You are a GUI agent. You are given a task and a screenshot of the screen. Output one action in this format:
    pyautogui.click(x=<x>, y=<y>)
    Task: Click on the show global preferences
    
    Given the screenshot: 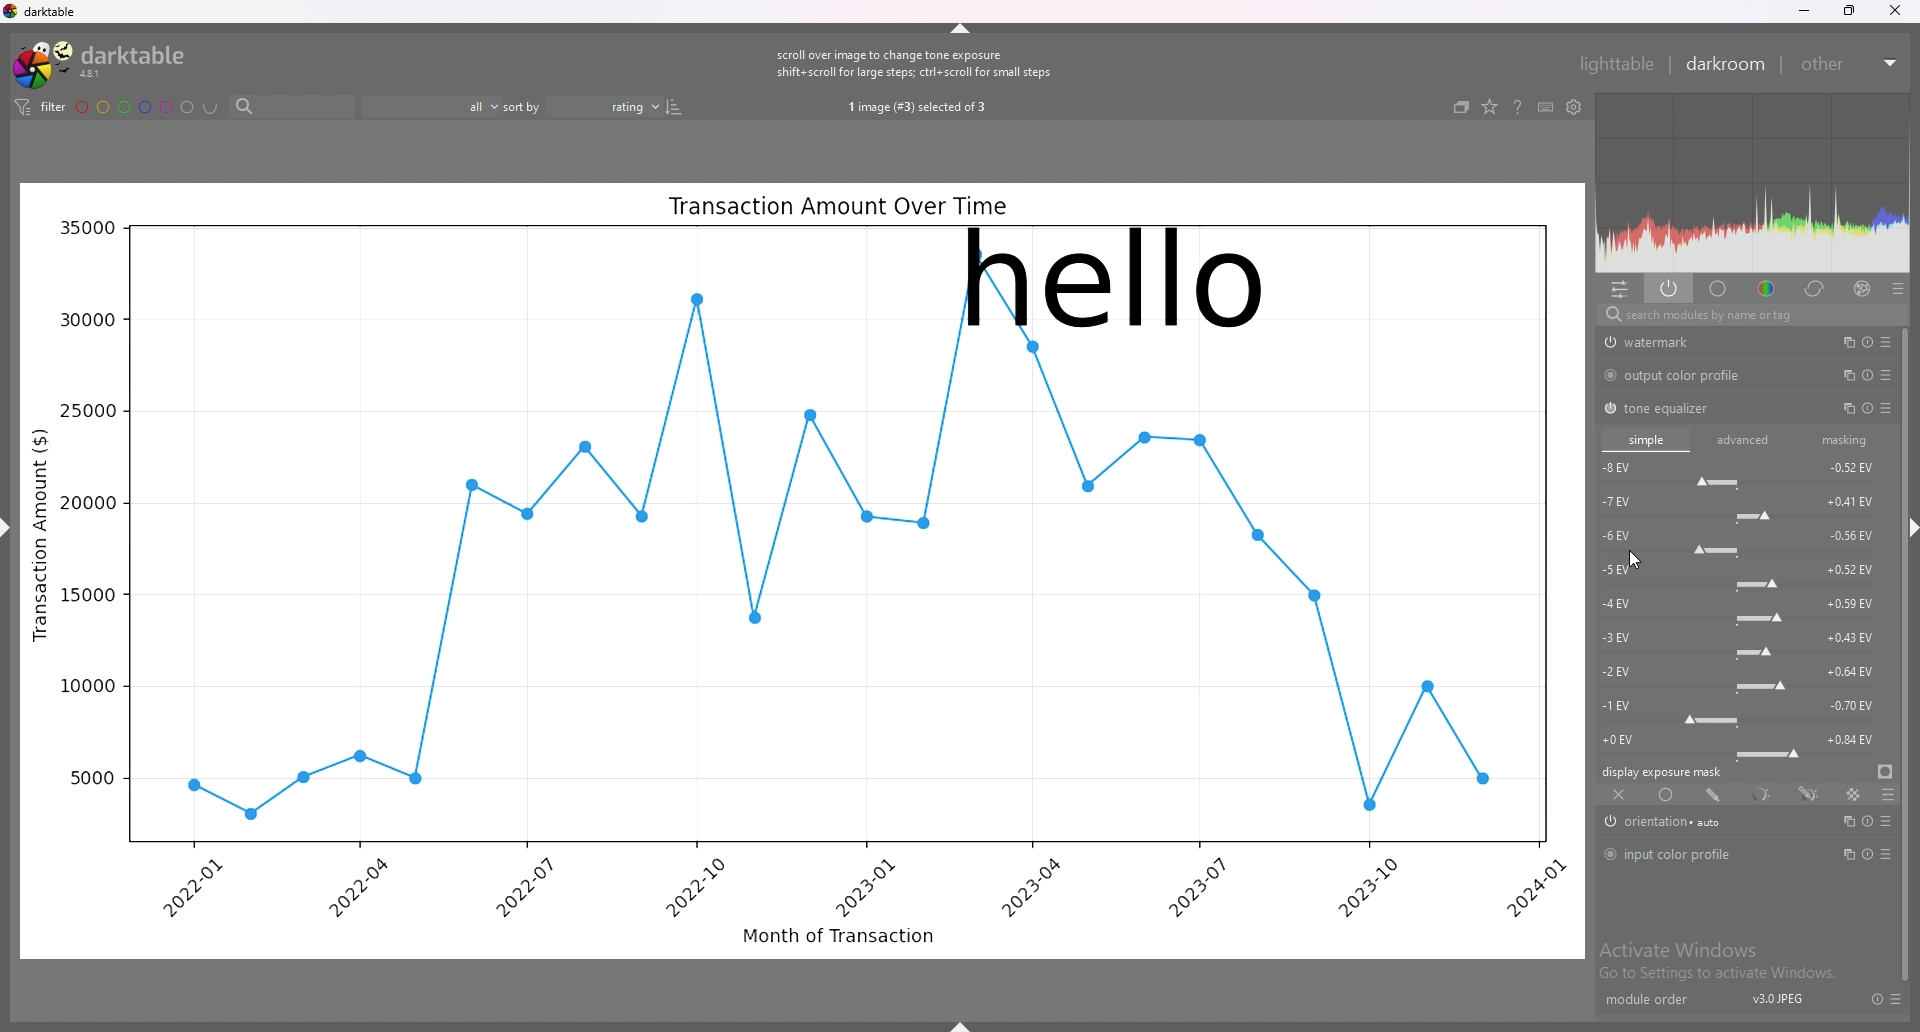 What is the action you would take?
    pyautogui.click(x=1575, y=106)
    